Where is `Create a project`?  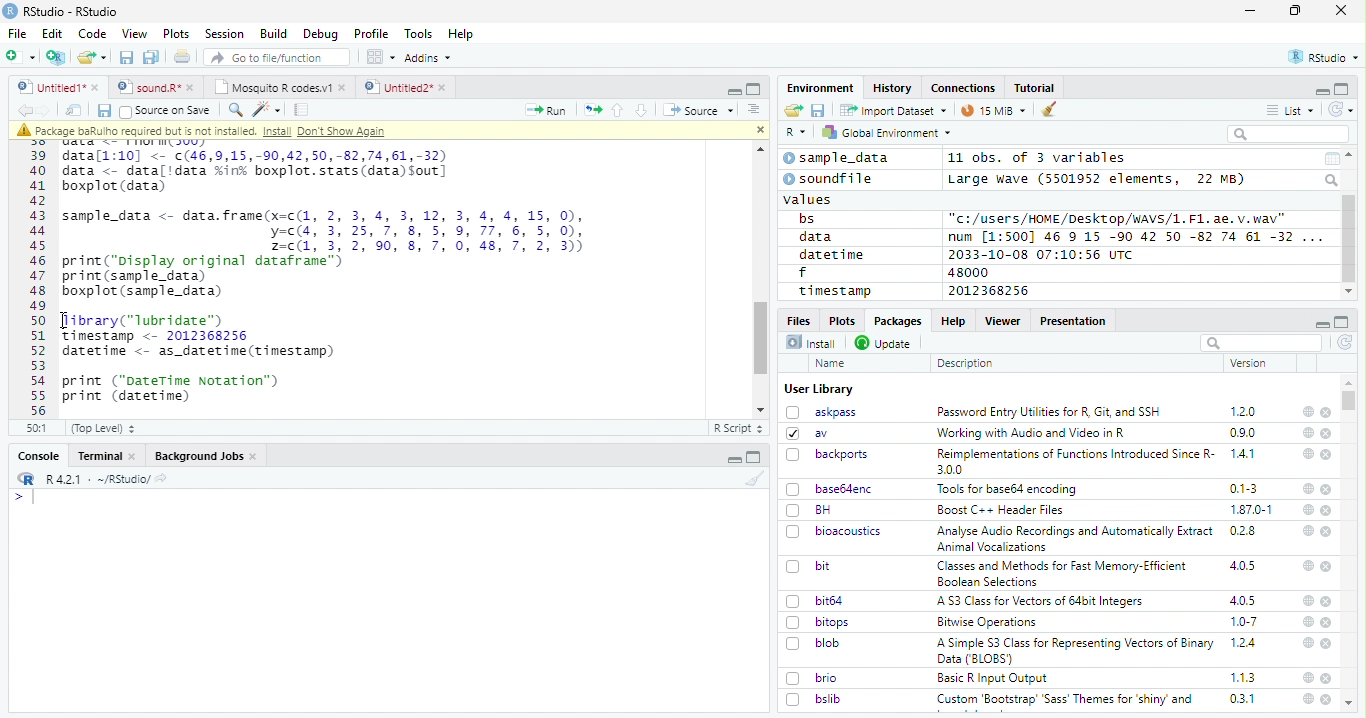 Create a project is located at coordinates (56, 57).